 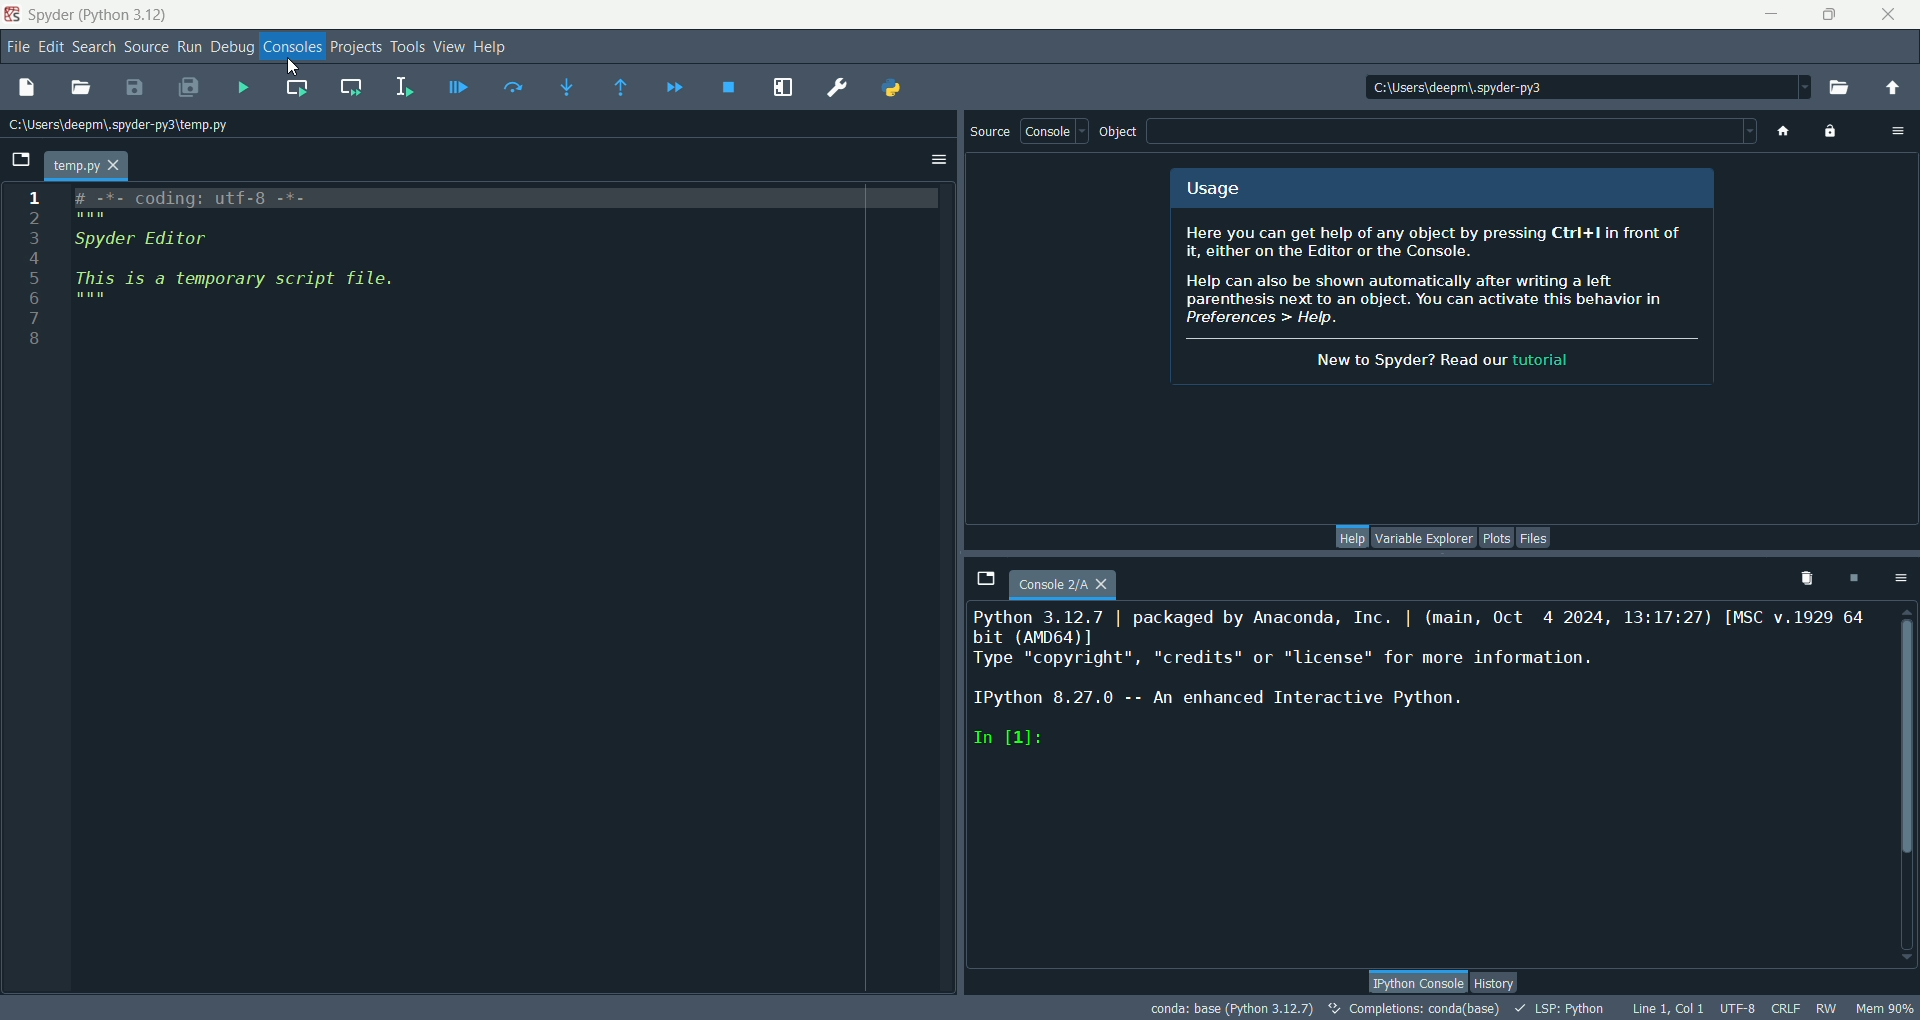 I want to click on consoles, so click(x=291, y=47).